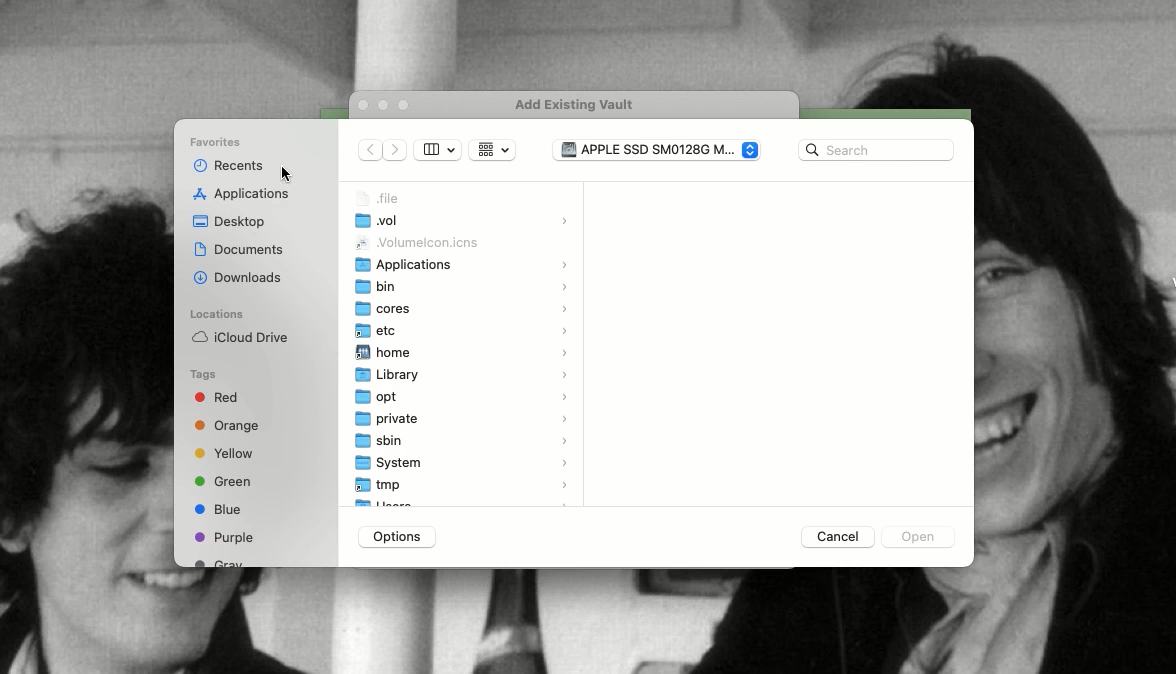  What do you see at coordinates (463, 330) in the screenshot?
I see `etc` at bounding box center [463, 330].